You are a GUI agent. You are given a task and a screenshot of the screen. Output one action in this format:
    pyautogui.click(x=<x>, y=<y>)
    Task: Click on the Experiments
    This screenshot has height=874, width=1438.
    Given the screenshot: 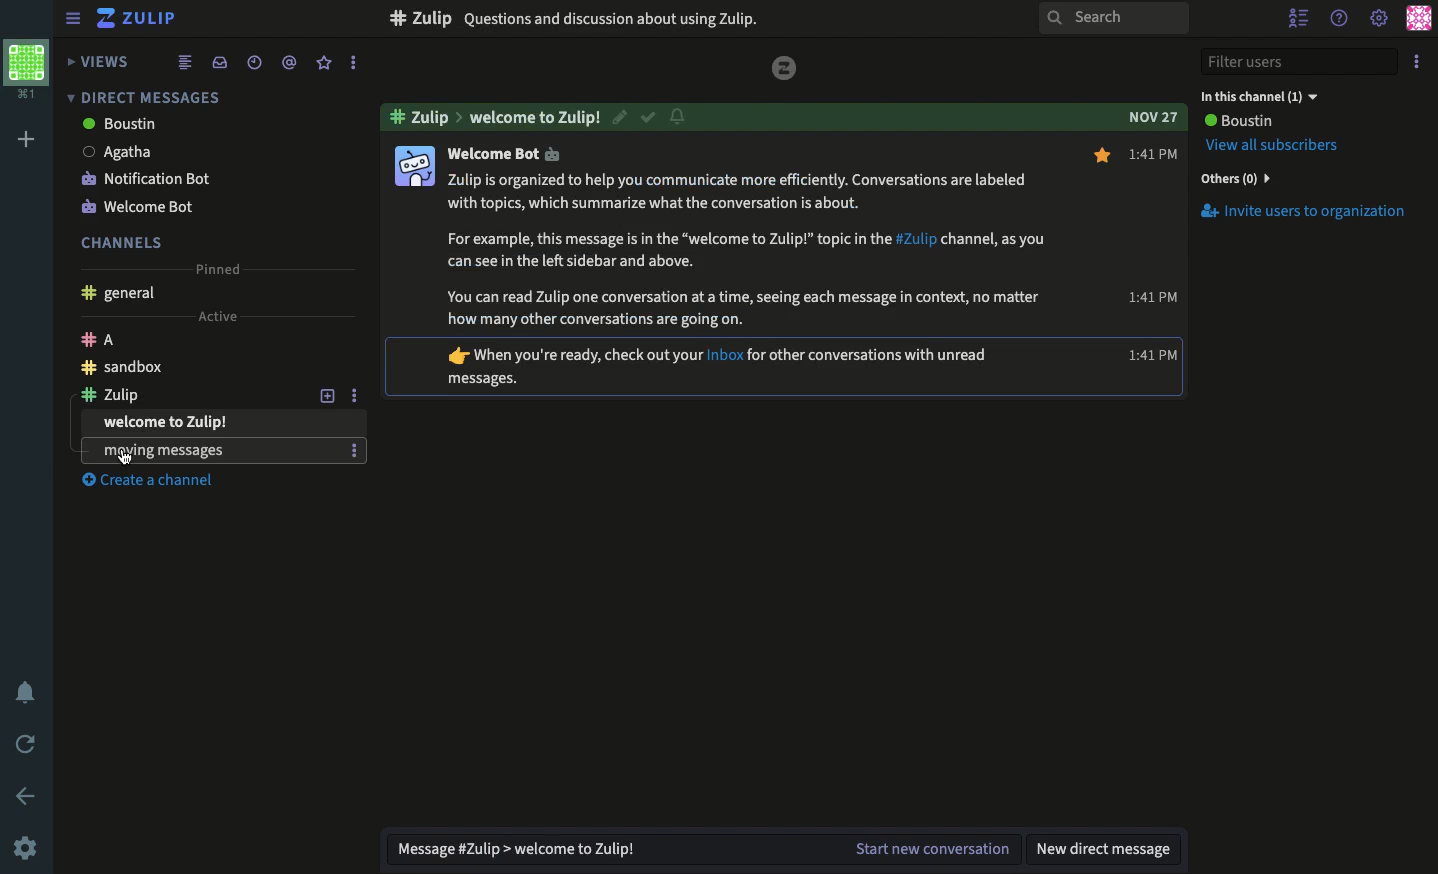 What is the action you would take?
    pyautogui.click(x=203, y=451)
    